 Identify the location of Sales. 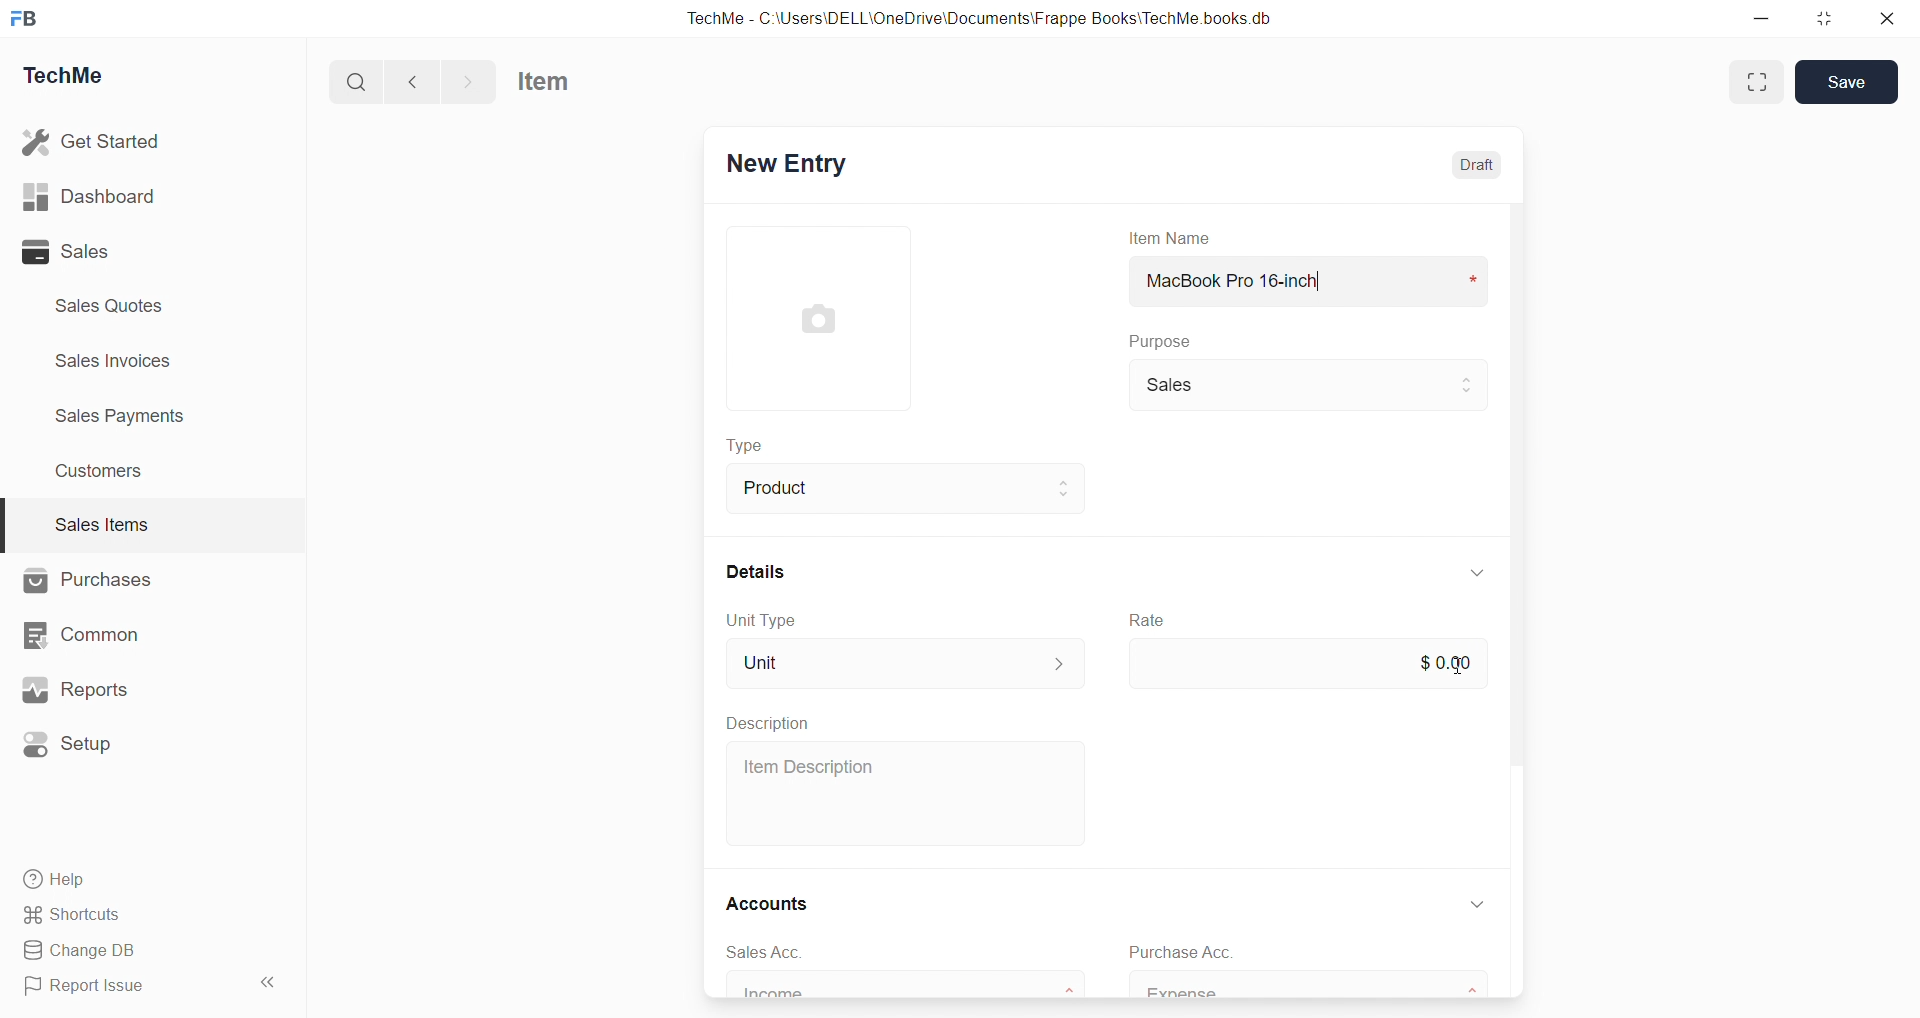
(1306, 386).